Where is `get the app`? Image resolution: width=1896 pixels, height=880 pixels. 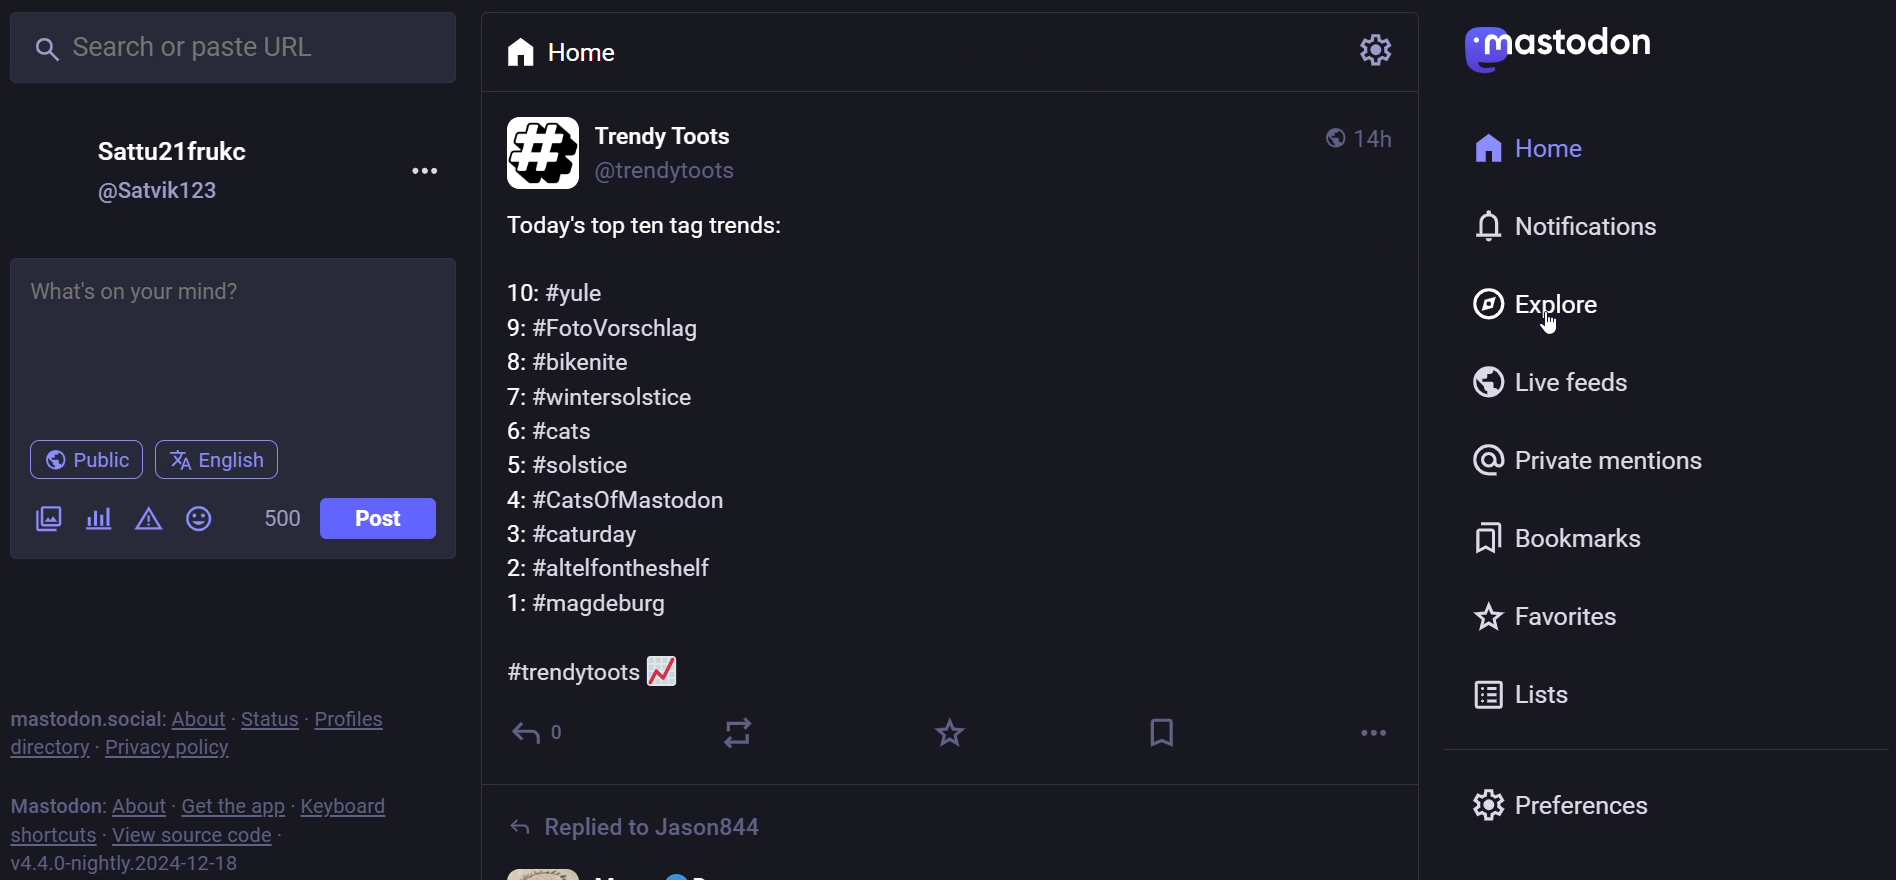
get the app is located at coordinates (232, 805).